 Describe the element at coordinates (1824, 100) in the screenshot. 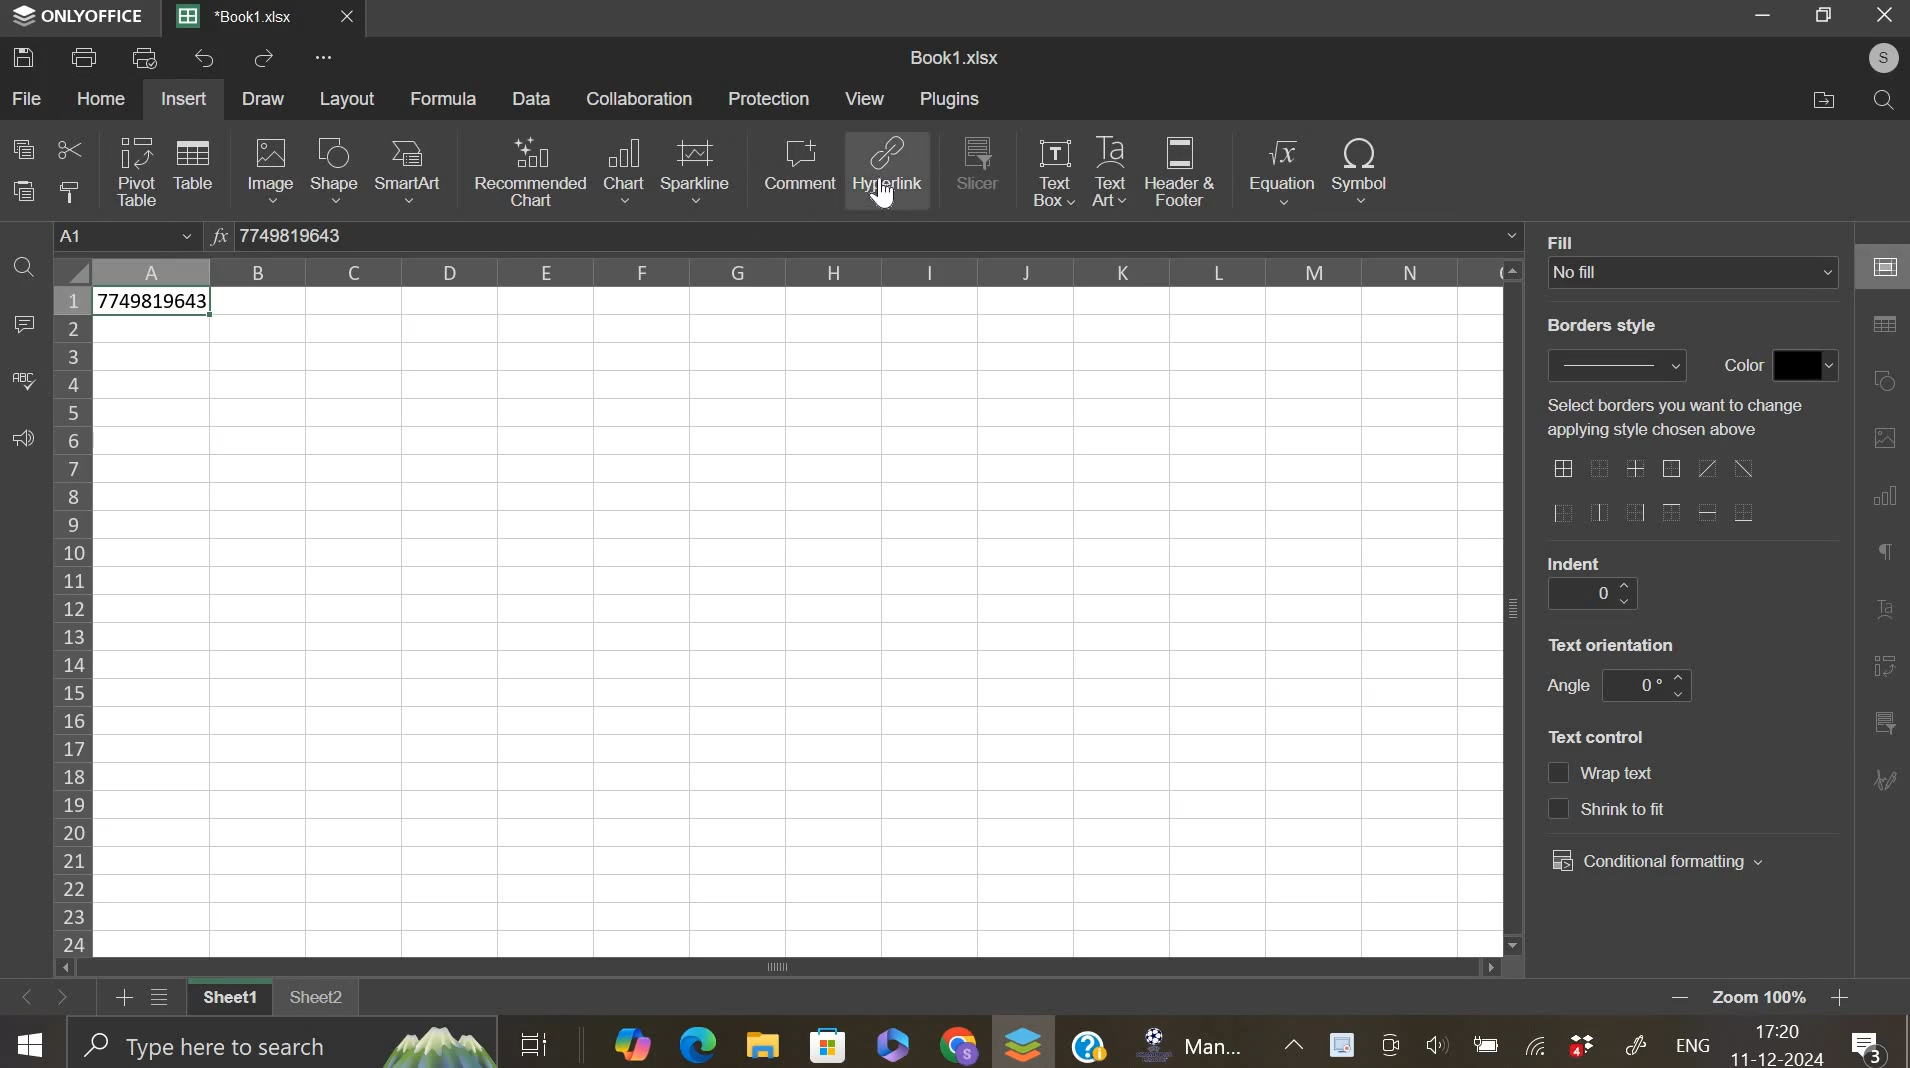

I see `files` at that location.